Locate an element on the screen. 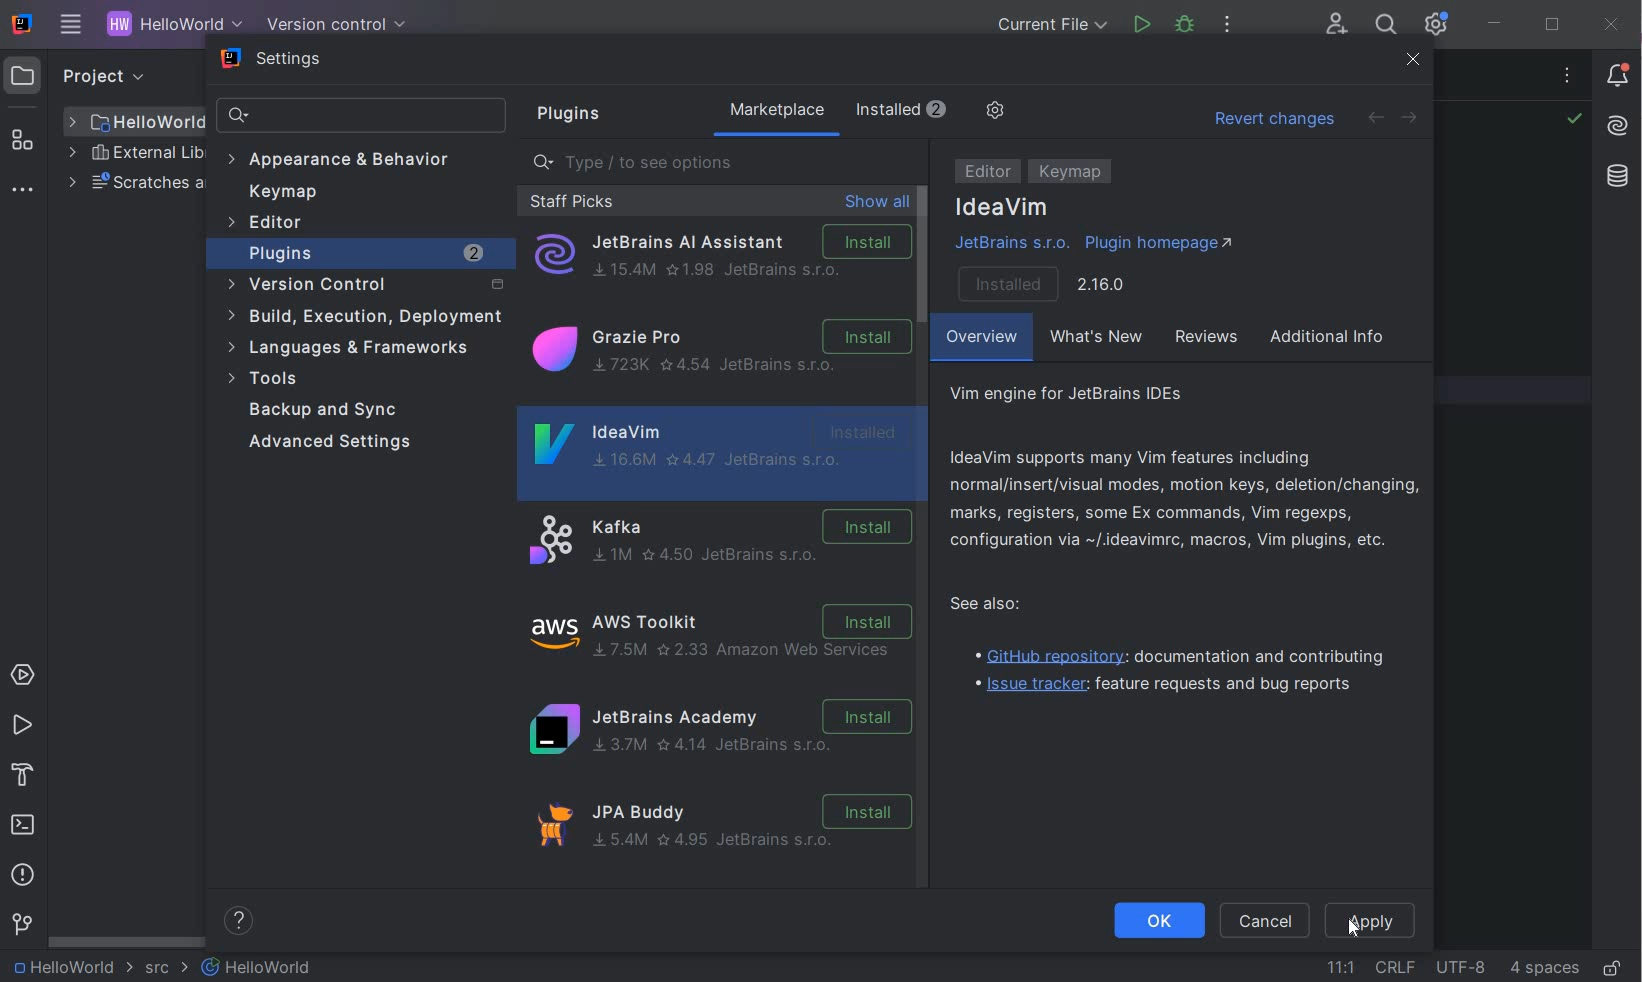 The width and height of the screenshot is (1642, 982). keymap is located at coordinates (283, 192).